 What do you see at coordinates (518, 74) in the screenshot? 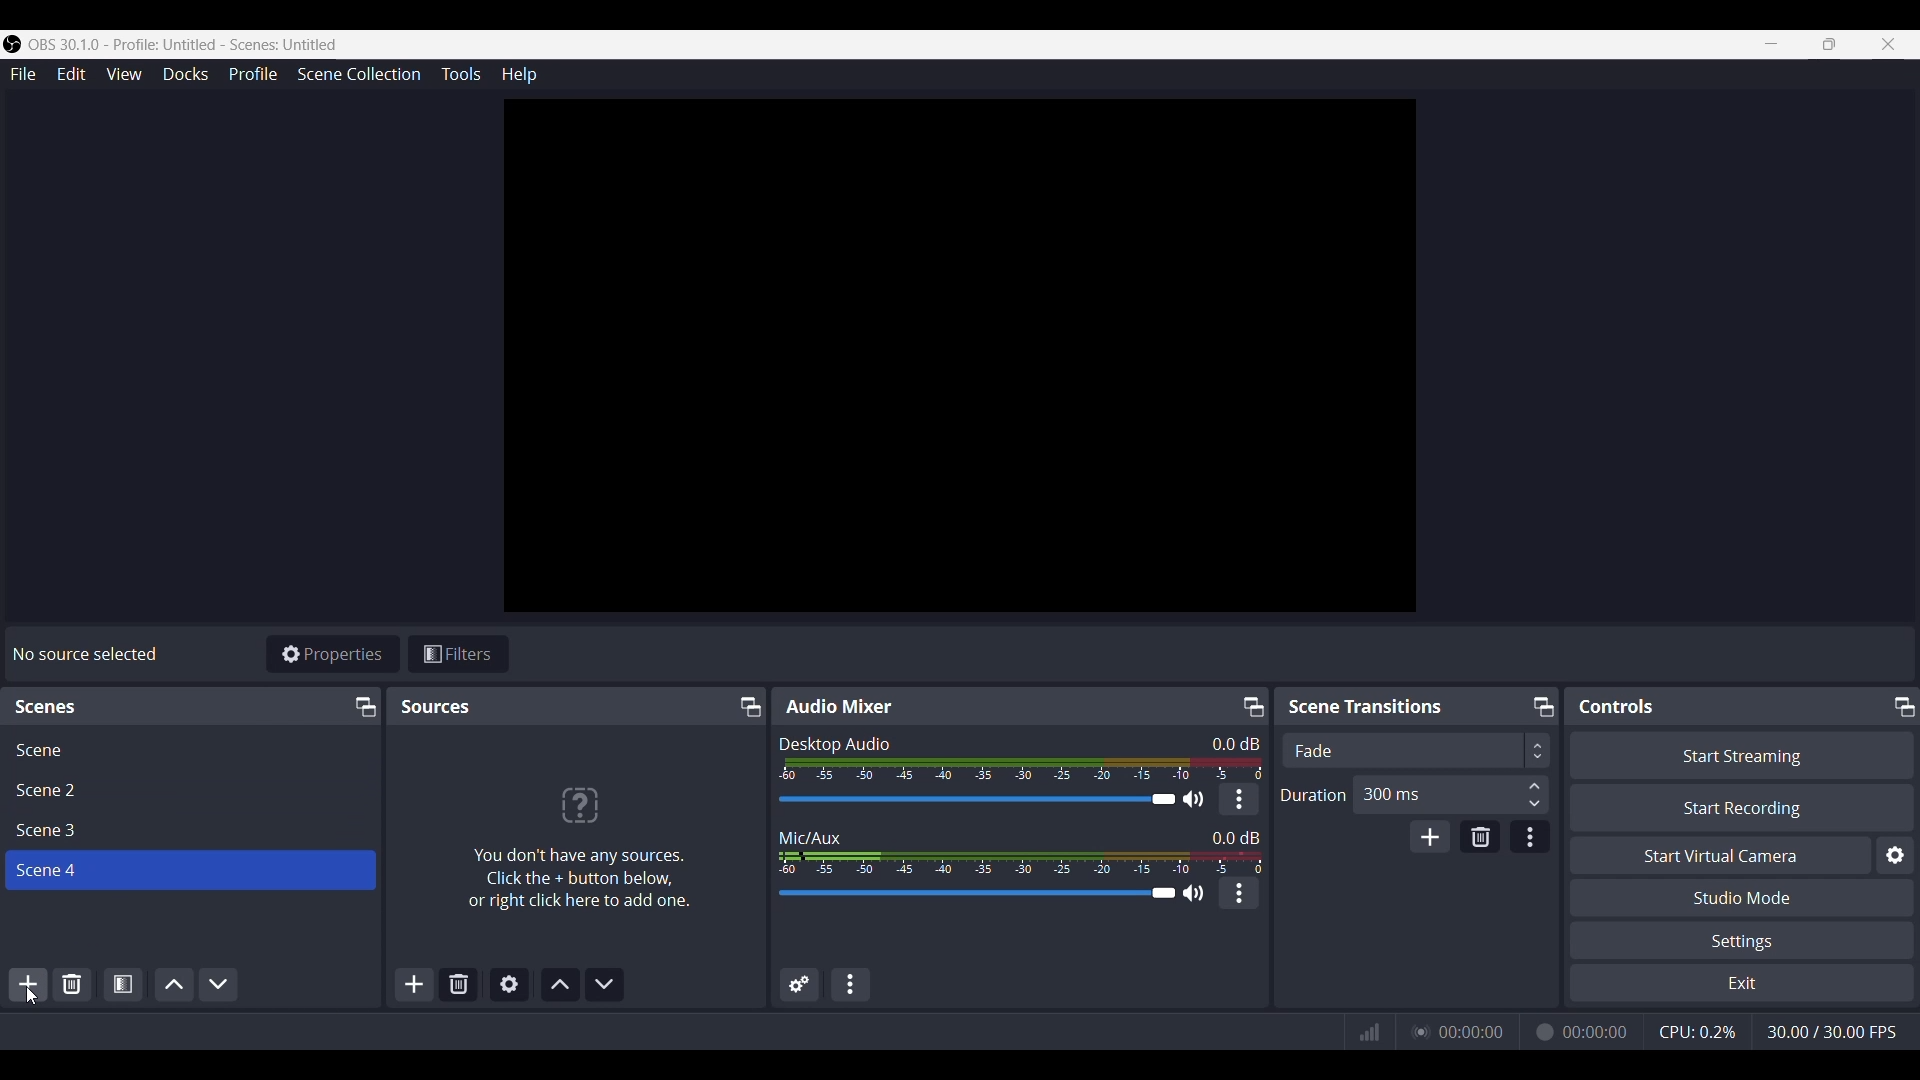
I see `Help` at bounding box center [518, 74].